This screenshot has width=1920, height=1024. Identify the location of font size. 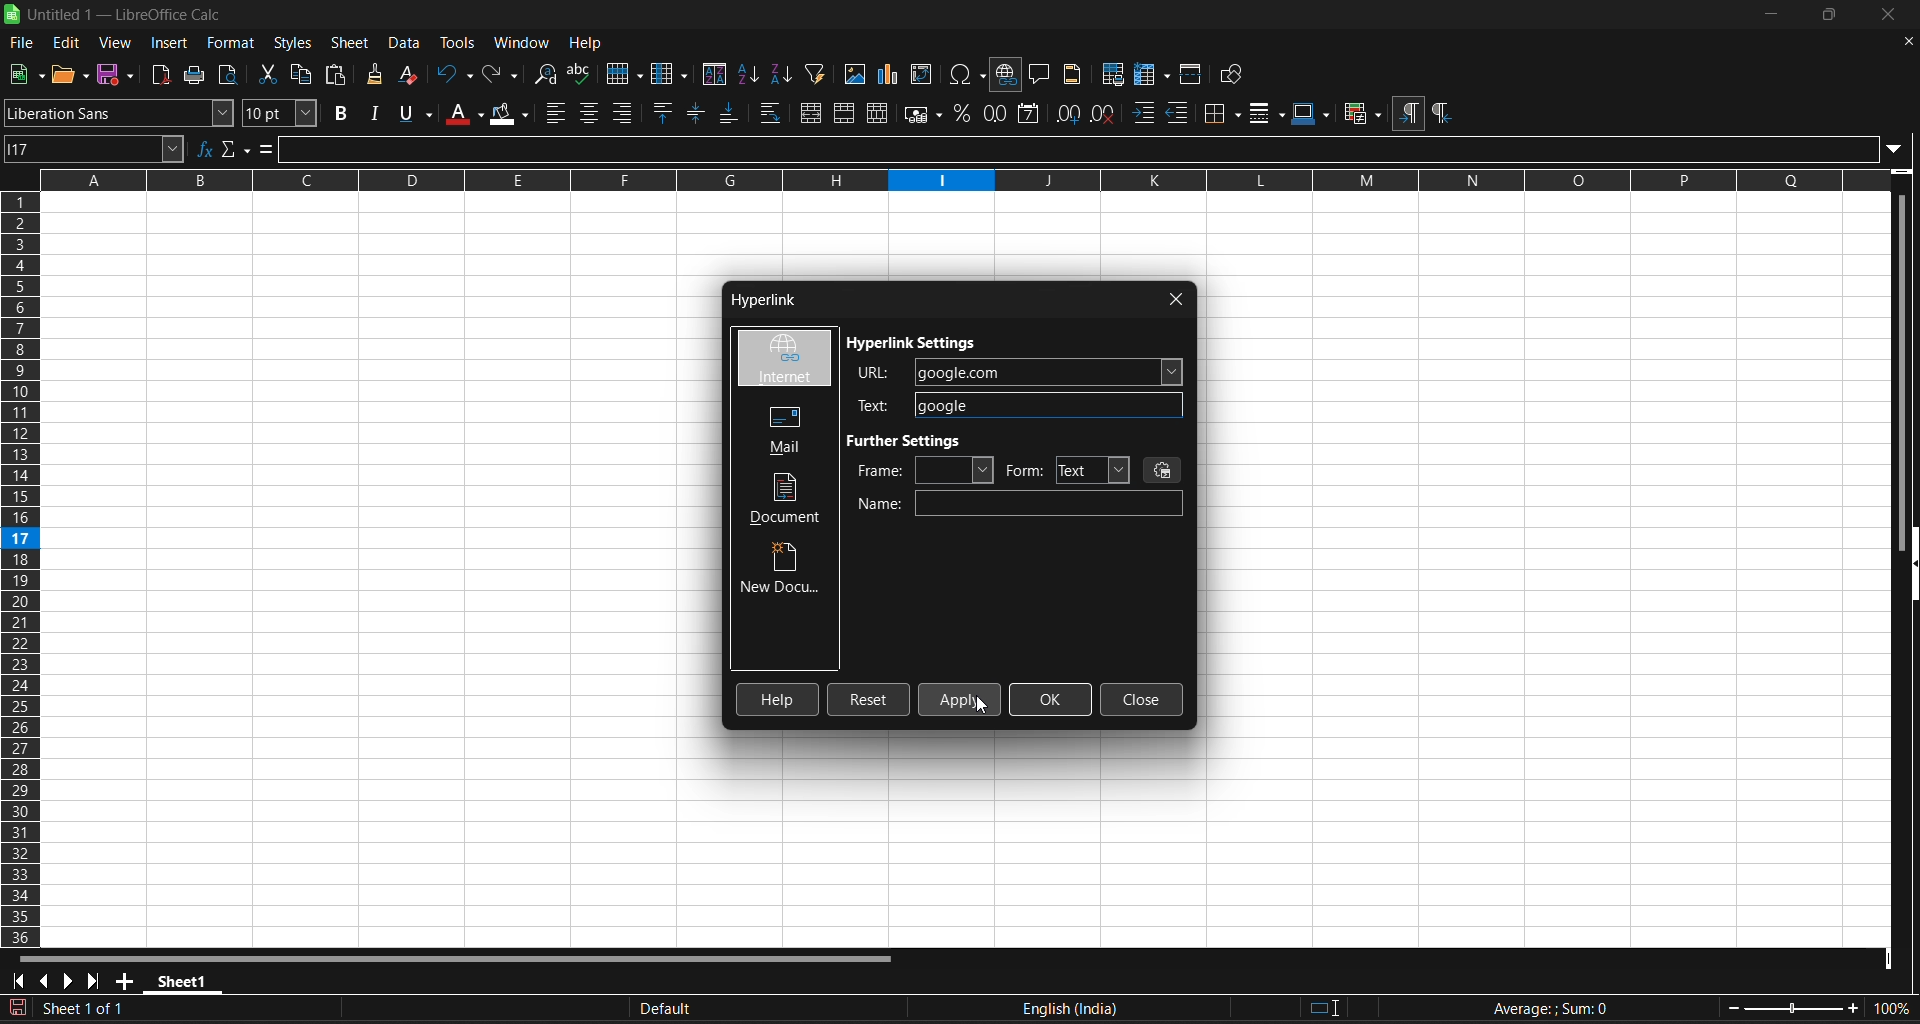
(282, 113).